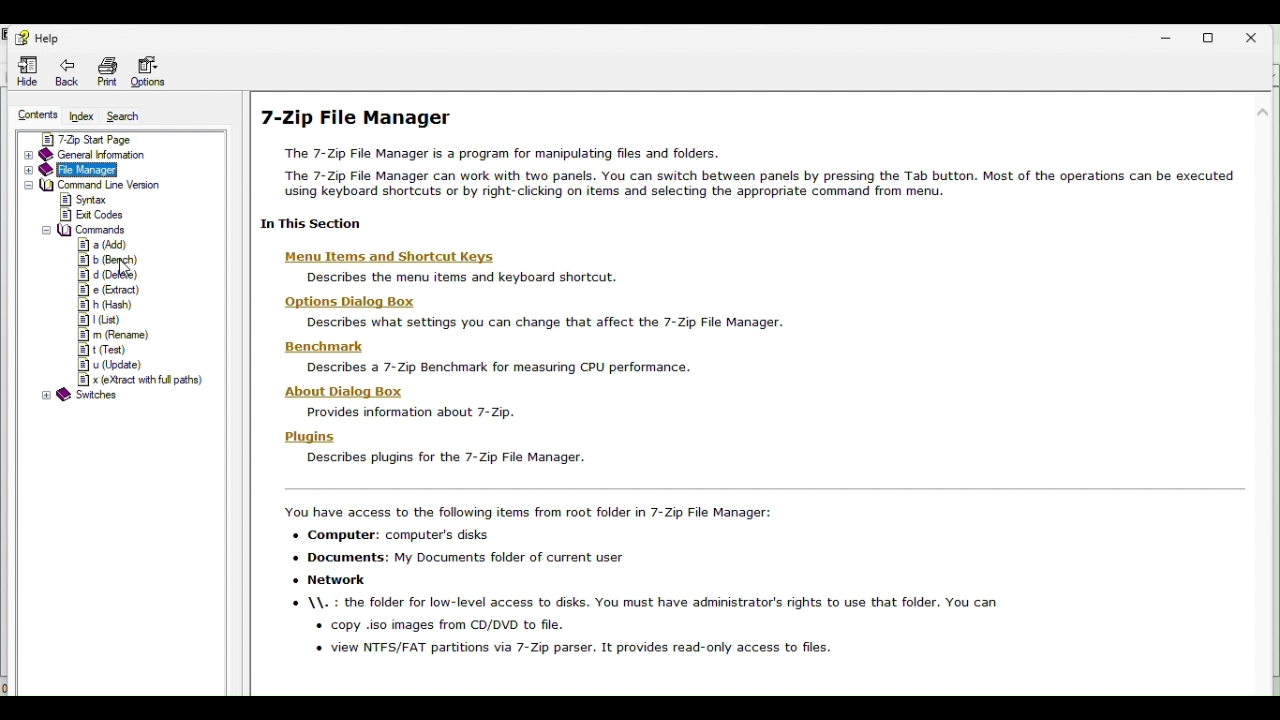 The image size is (1280, 720). I want to click on syntax, so click(89, 199).